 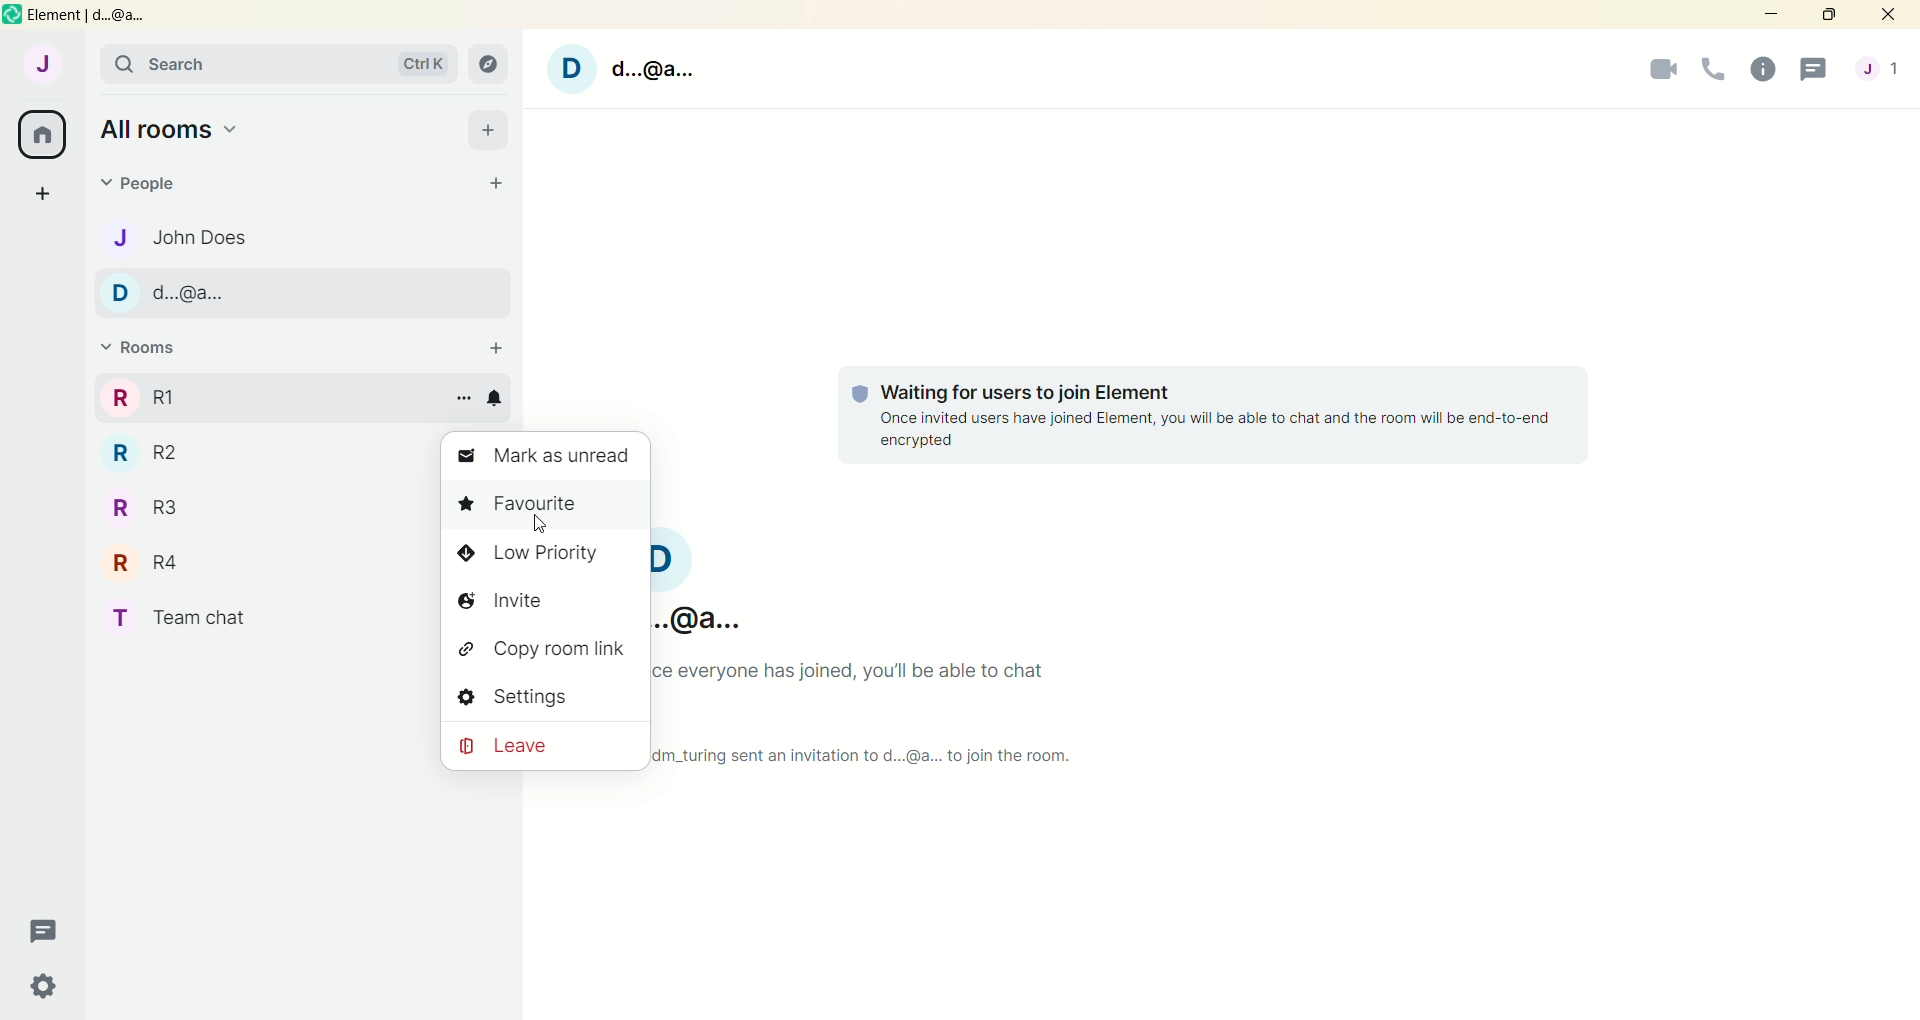 What do you see at coordinates (1818, 71) in the screenshot?
I see `Chat` at bounding box center [1818, 71].